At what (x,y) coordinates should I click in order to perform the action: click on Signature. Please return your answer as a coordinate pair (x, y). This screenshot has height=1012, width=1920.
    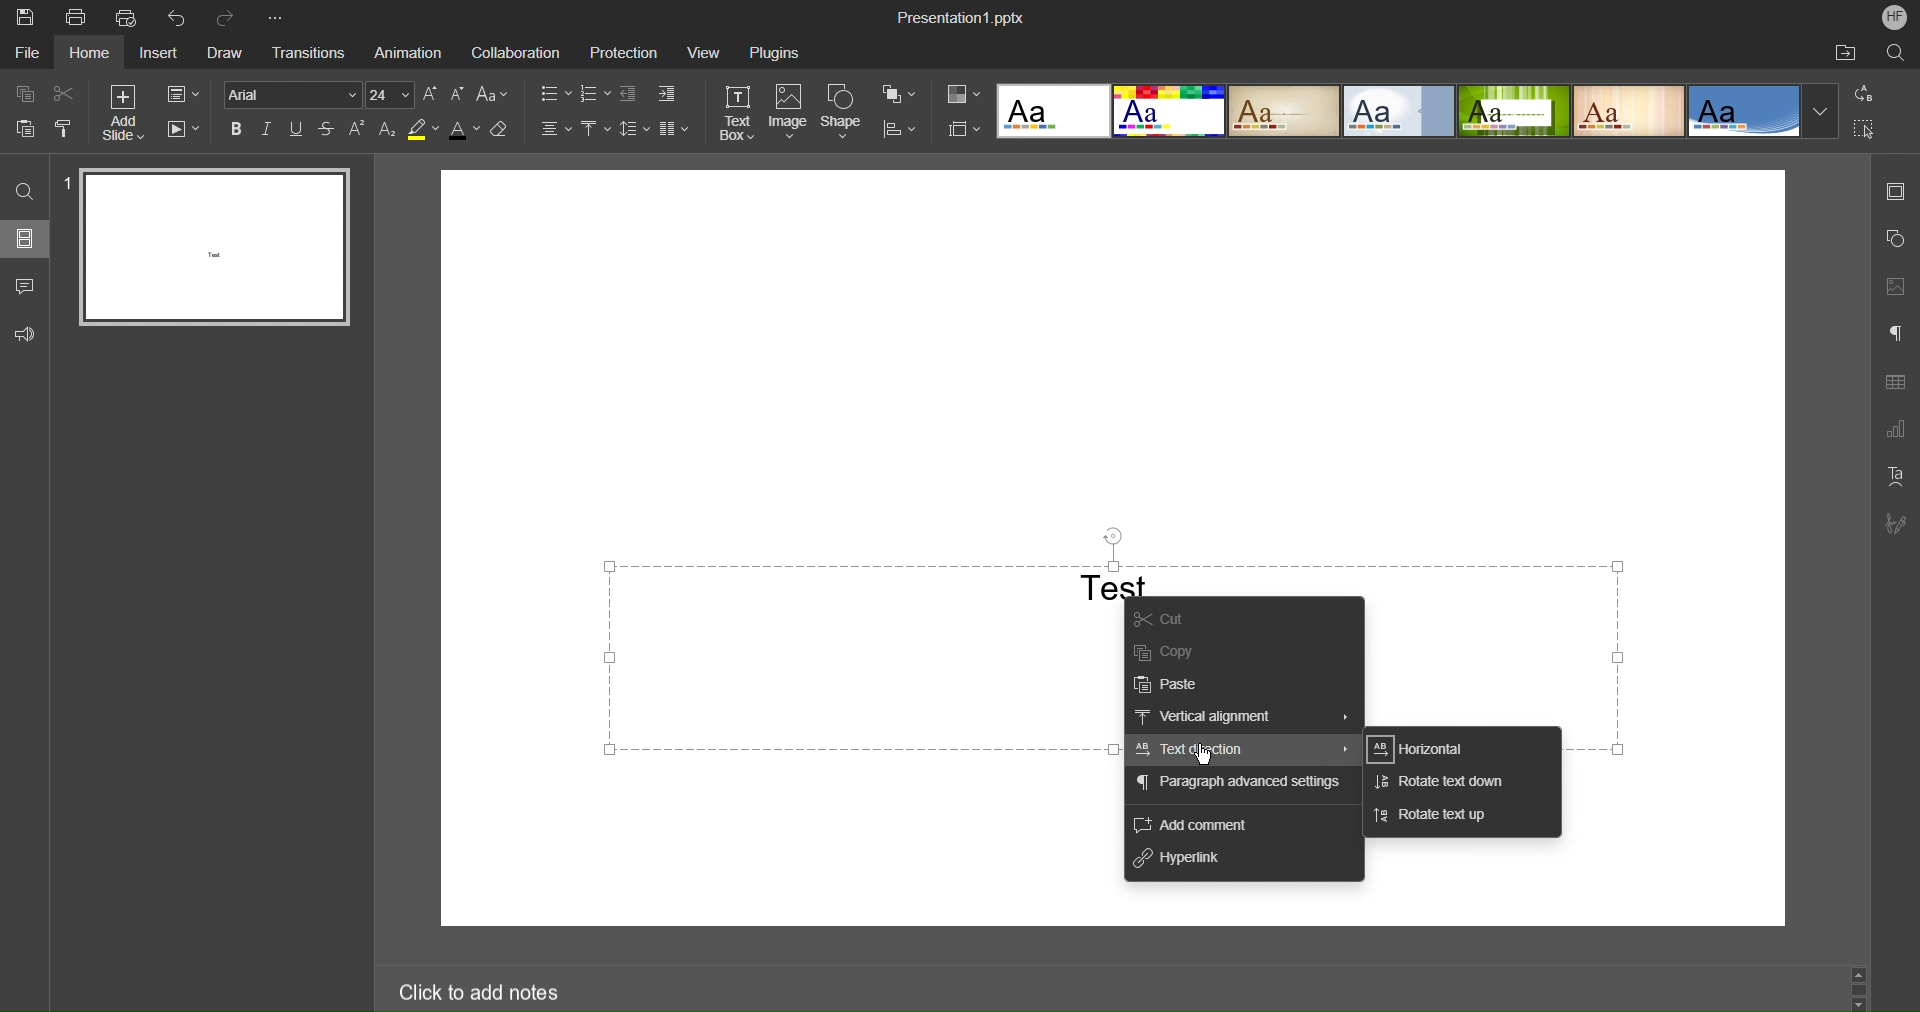
    Looking at the image, I should click on (1896, 524).